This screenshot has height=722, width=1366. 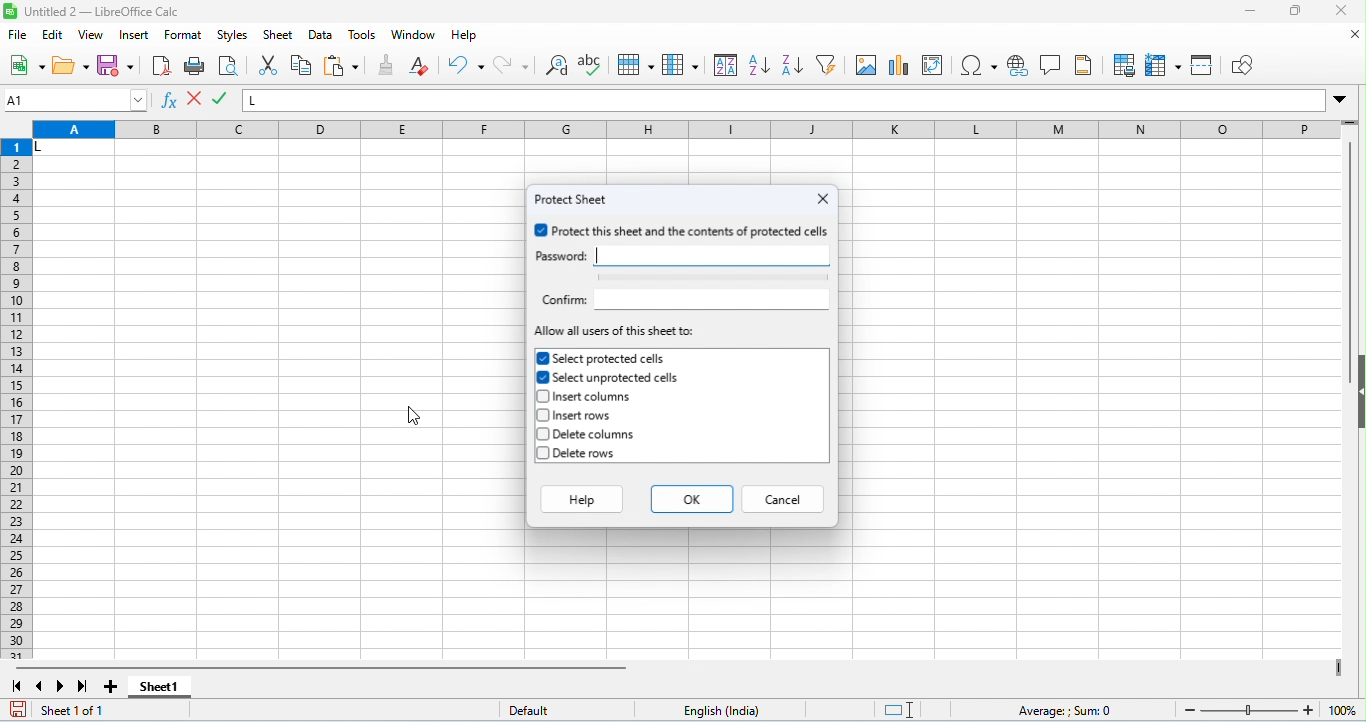 I want to click on insert columns, so click(x=590, y=398).